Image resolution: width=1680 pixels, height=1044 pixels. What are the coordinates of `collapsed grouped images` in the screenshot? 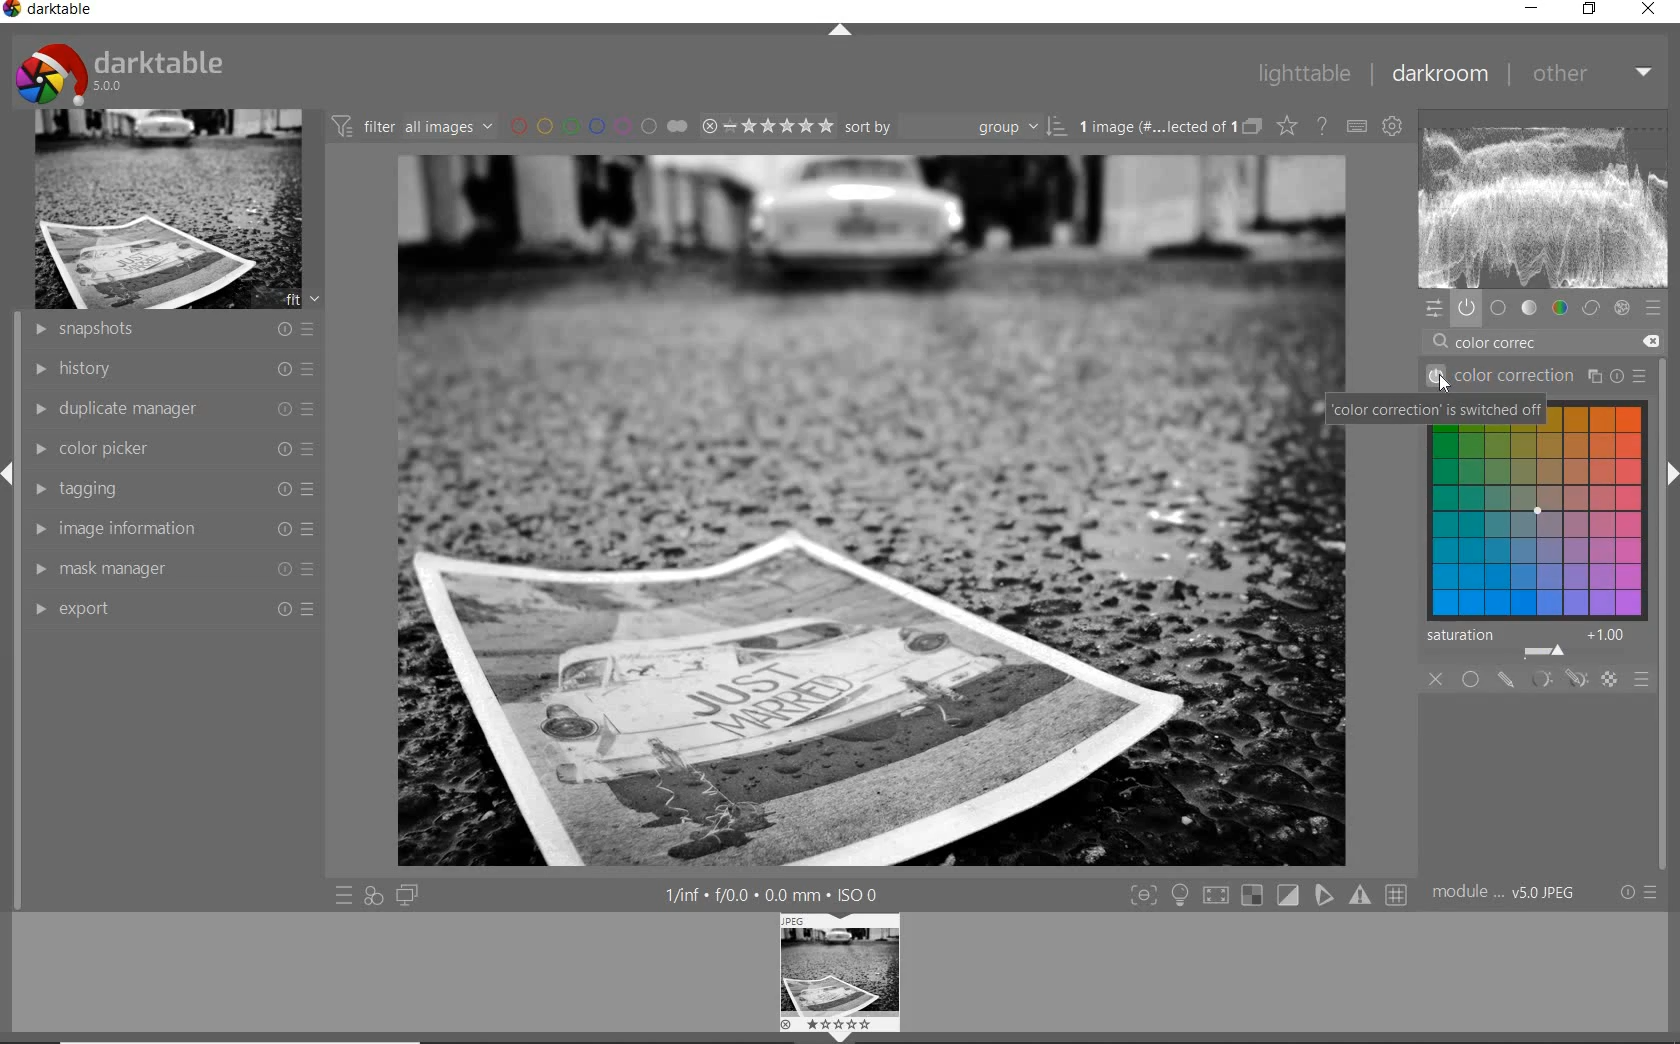 It's located at (1253, 126).